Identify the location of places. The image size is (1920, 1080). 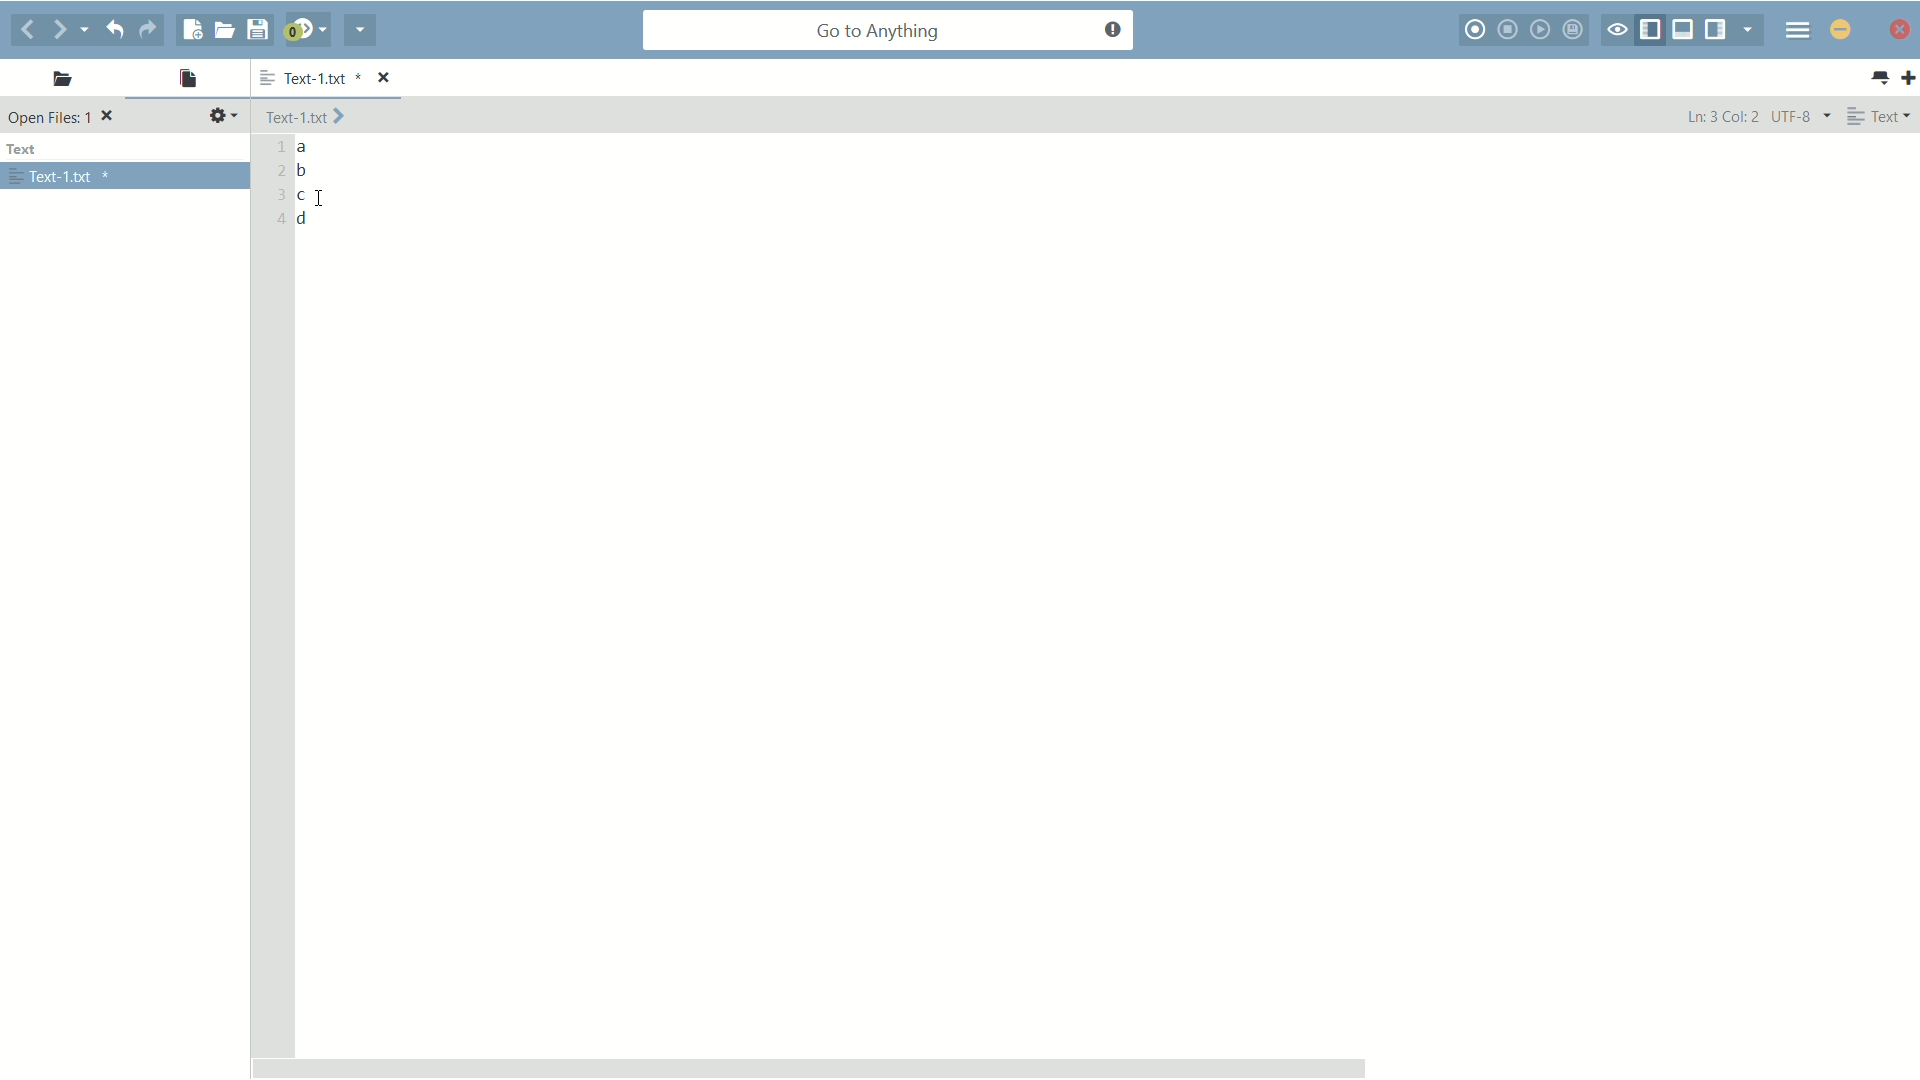
(57, 82).